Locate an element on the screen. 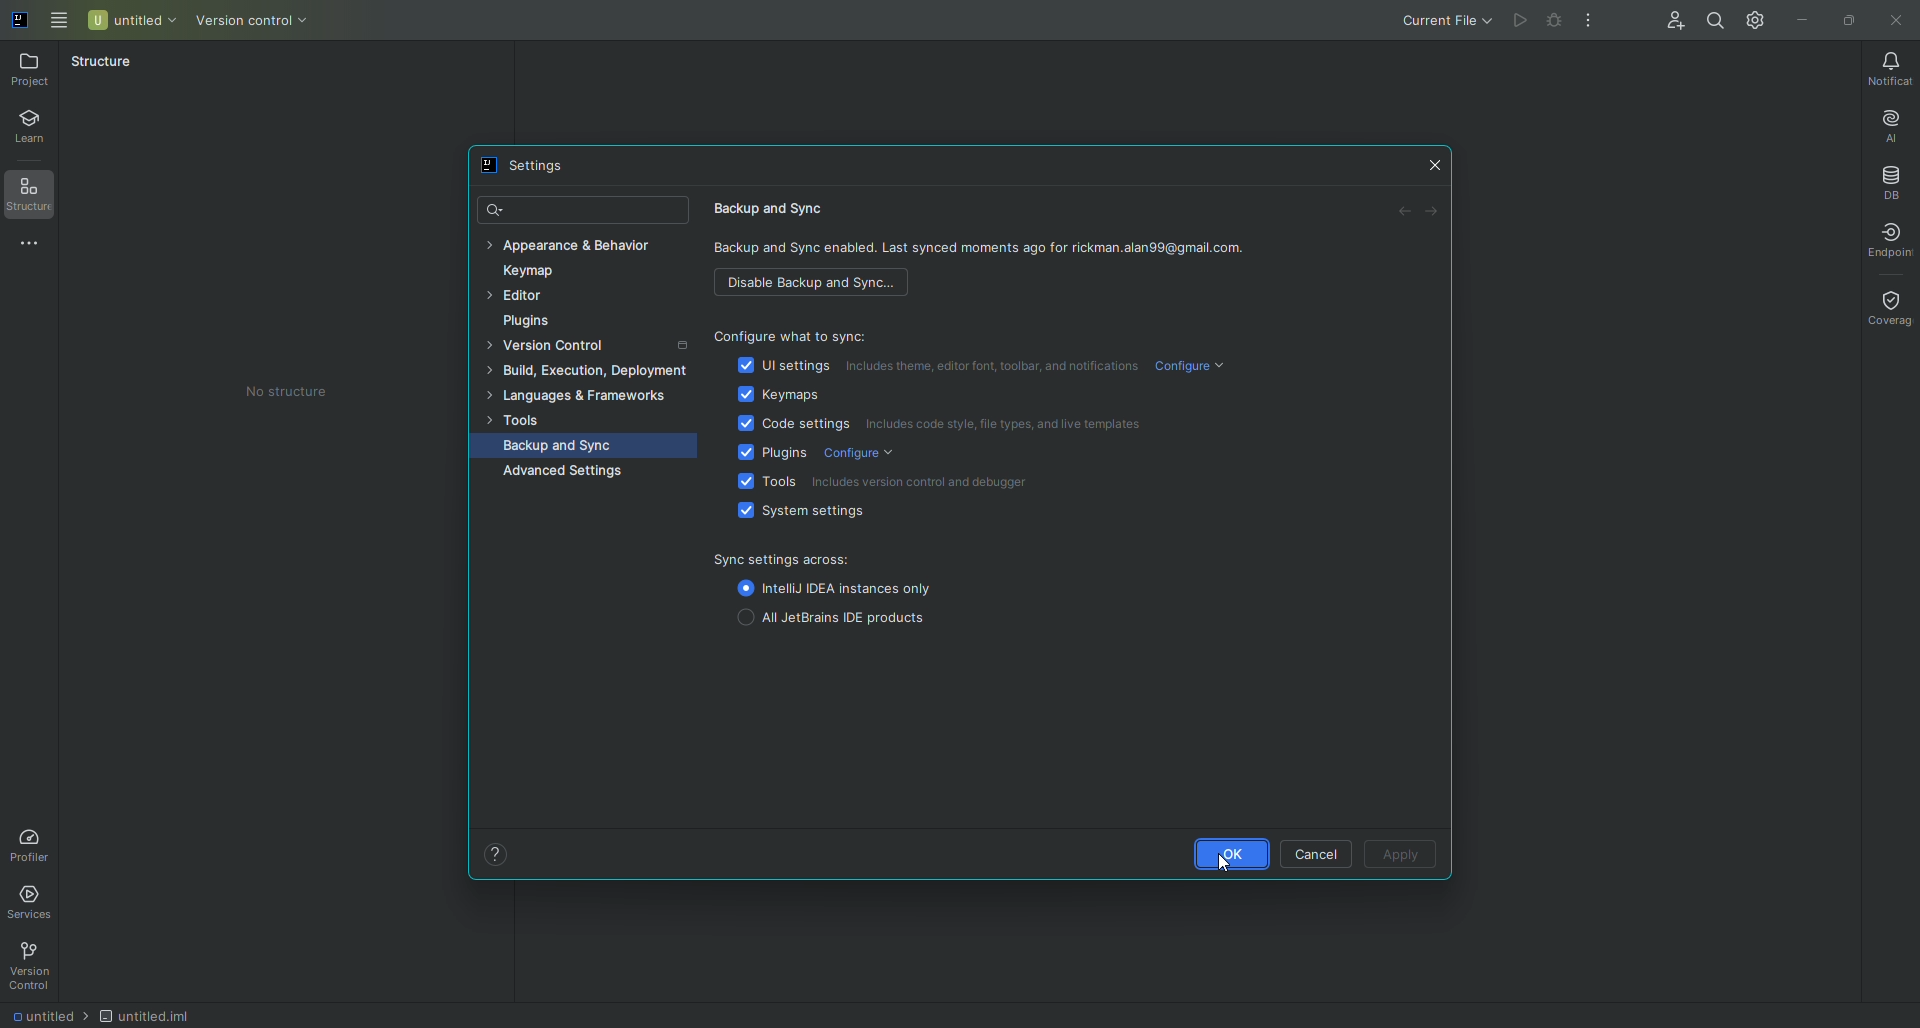  Settings Range is located at coordinates (786, 559).